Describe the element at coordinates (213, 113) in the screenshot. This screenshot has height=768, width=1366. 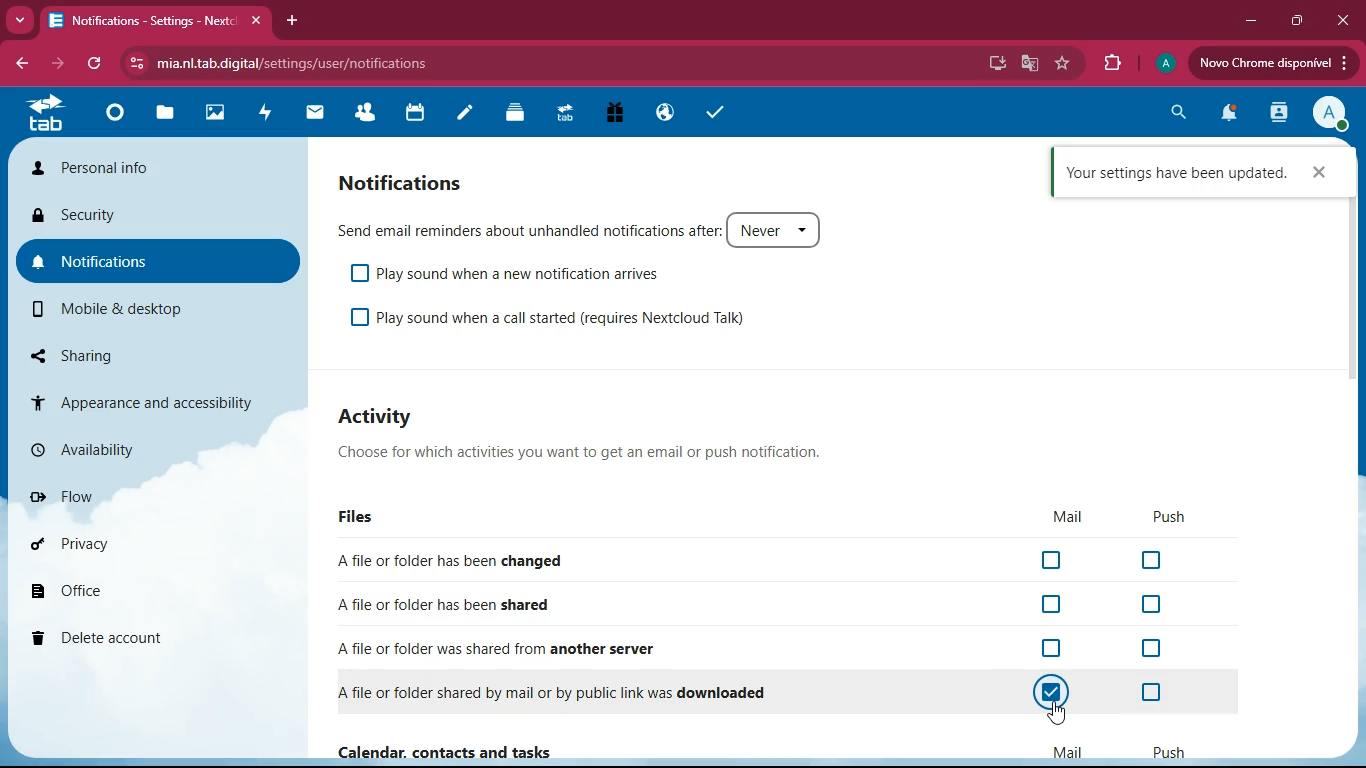
I see `images` at that location.